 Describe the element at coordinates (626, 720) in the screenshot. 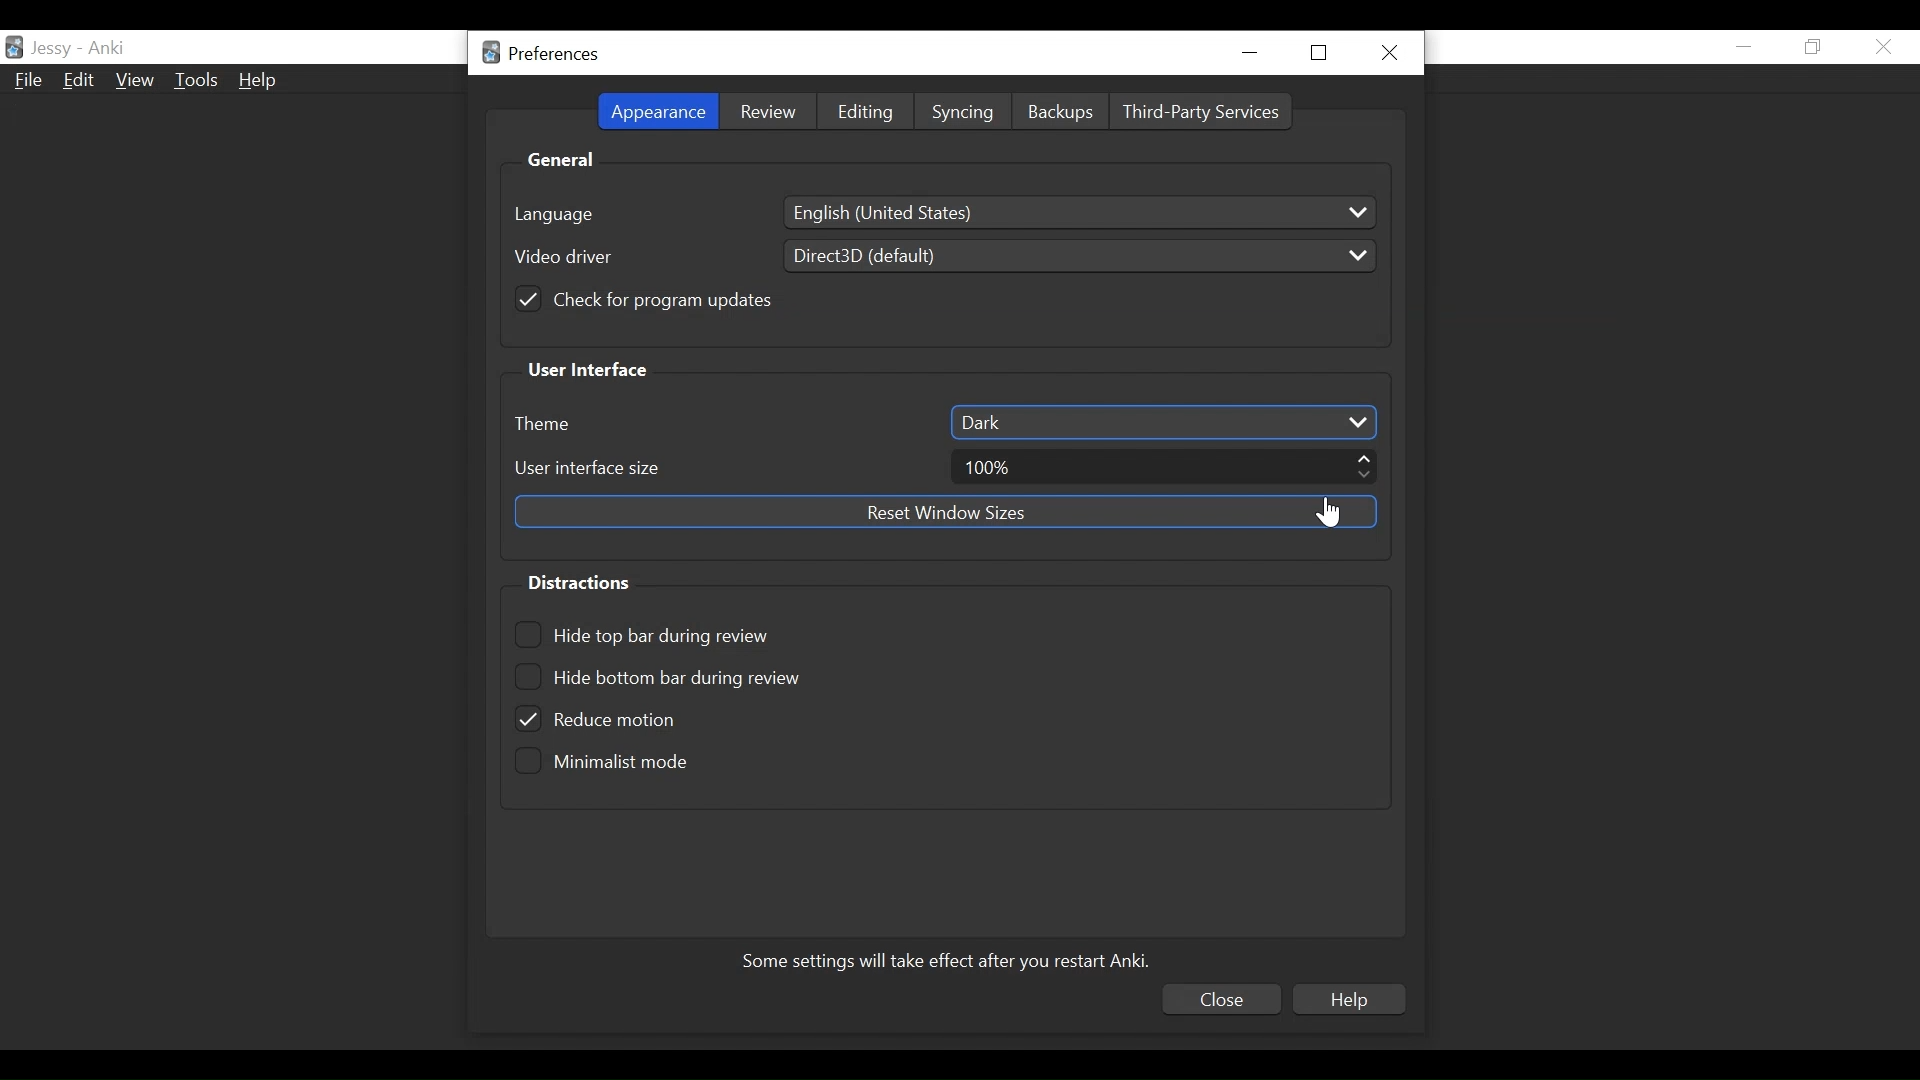

I see `(un)select Reduce motion` at that location.